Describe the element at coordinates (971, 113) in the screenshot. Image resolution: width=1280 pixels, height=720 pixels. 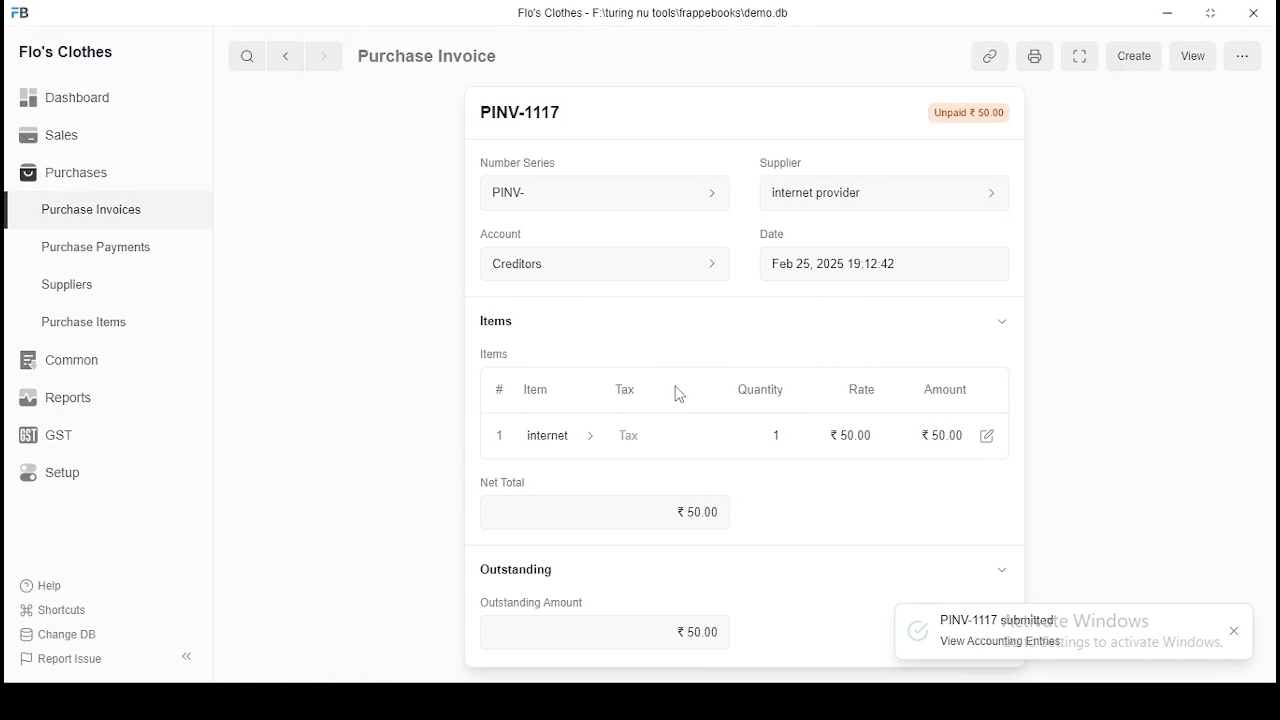
I see `not submitted` at that location.